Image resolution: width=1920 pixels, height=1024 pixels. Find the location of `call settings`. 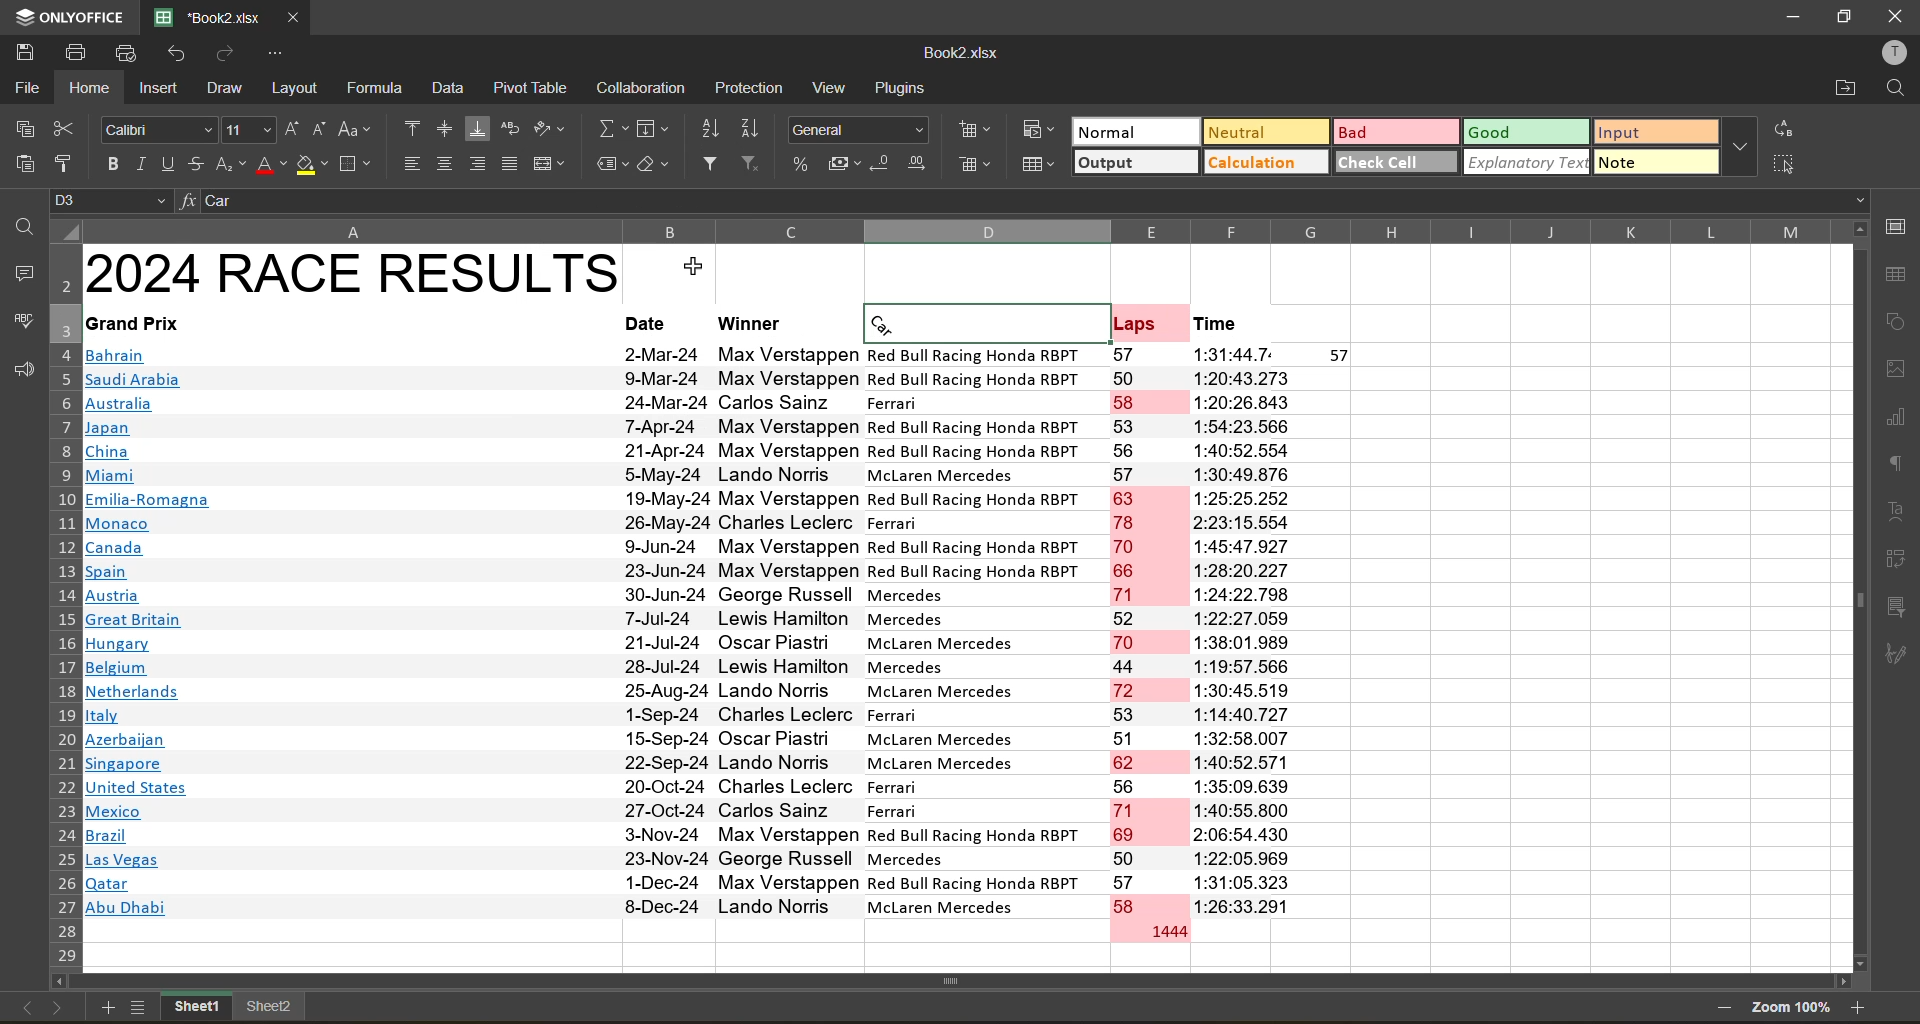

call settings is located at coordinates (1900, 227).